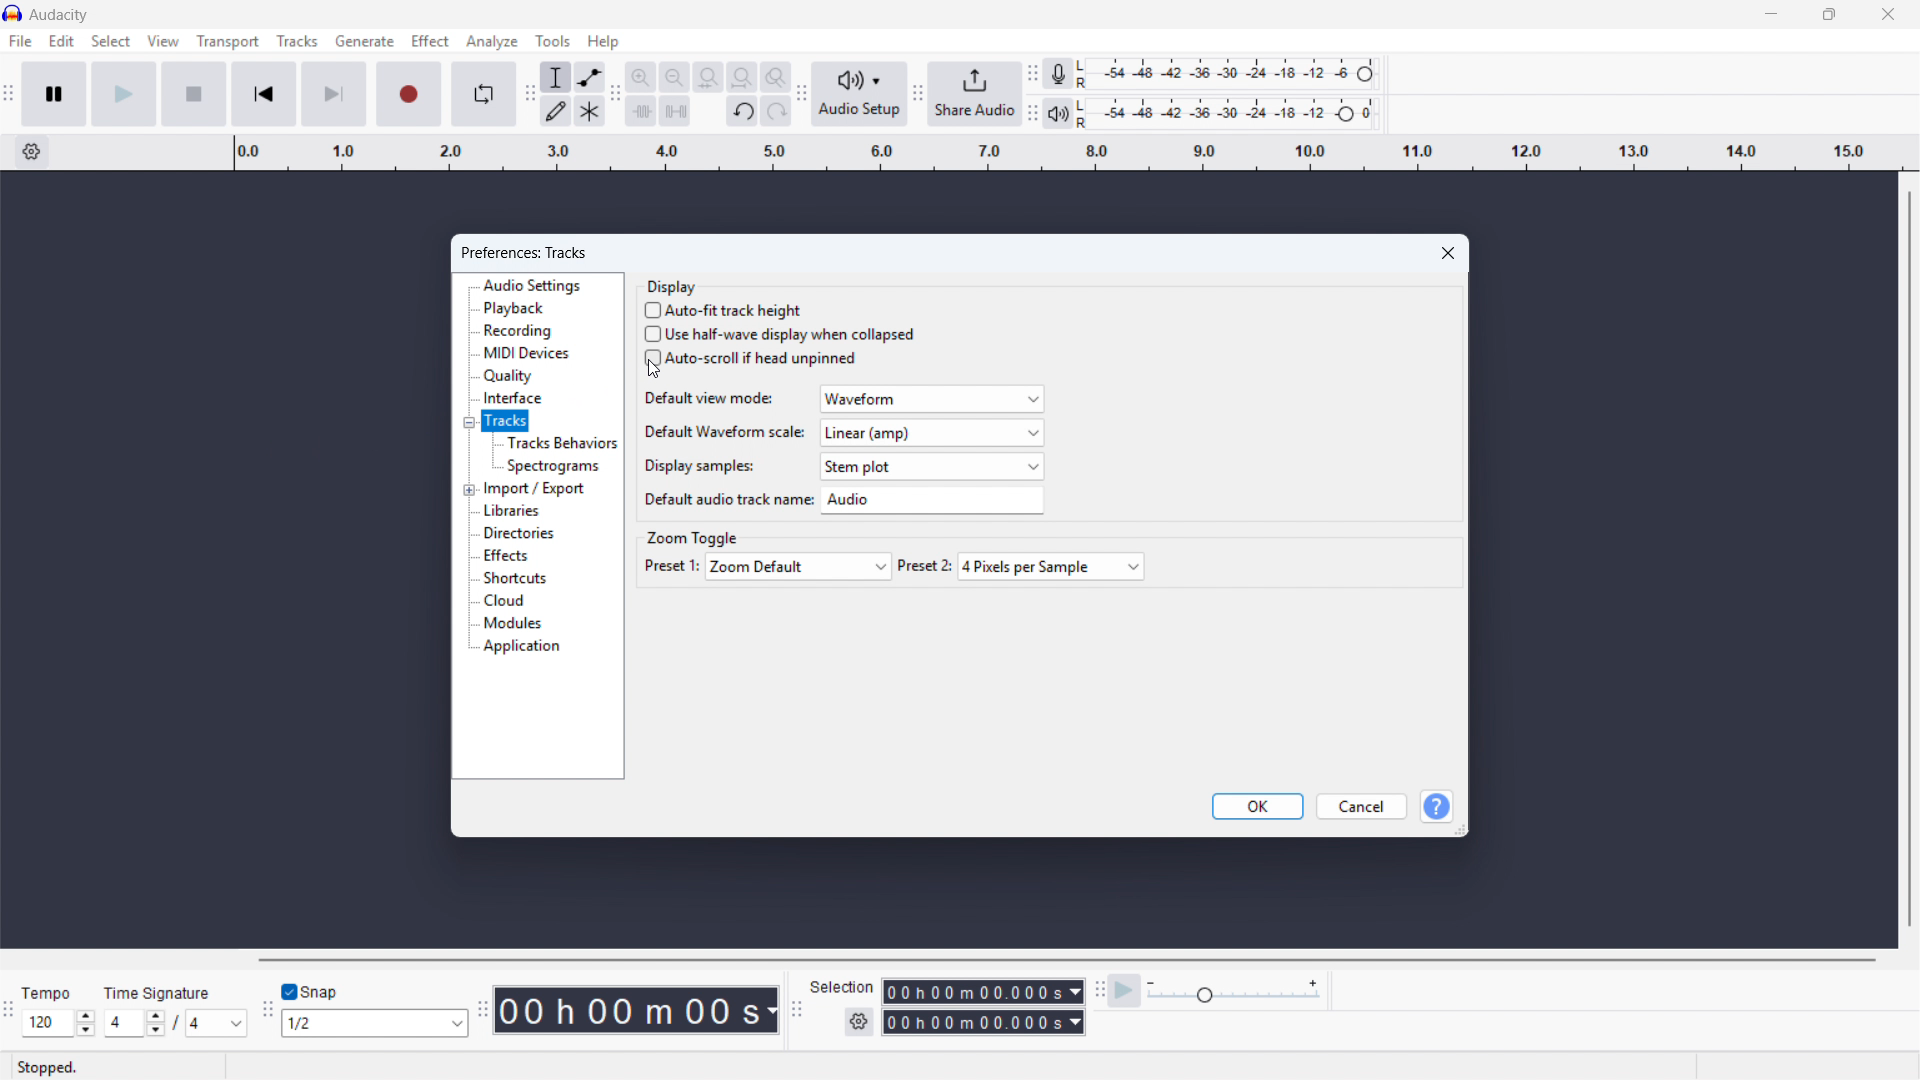 This screenshot has width=1920, height=1080. What do you see at coordinates (1362, 806) in the screenshot?
I see `cancel` at bounding box center [1362, 806].